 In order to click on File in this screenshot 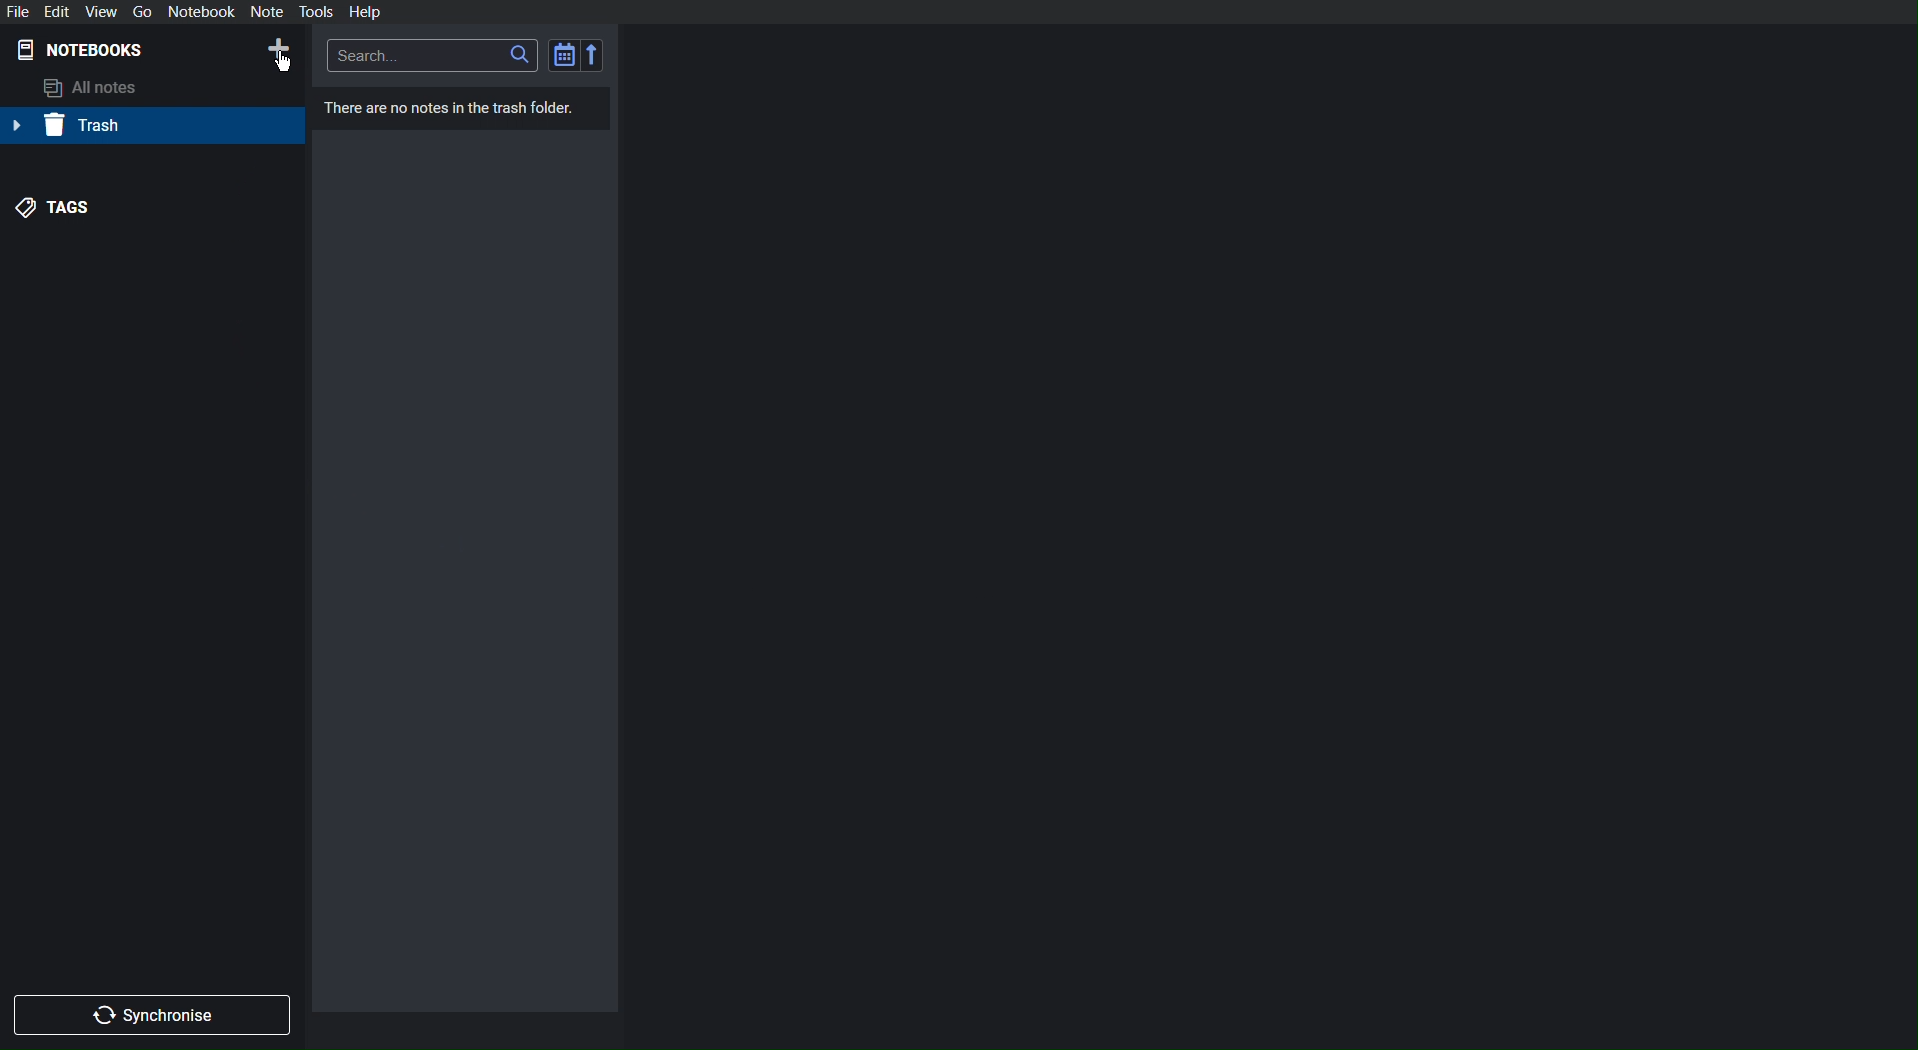, I will do `click(19, 11)`.